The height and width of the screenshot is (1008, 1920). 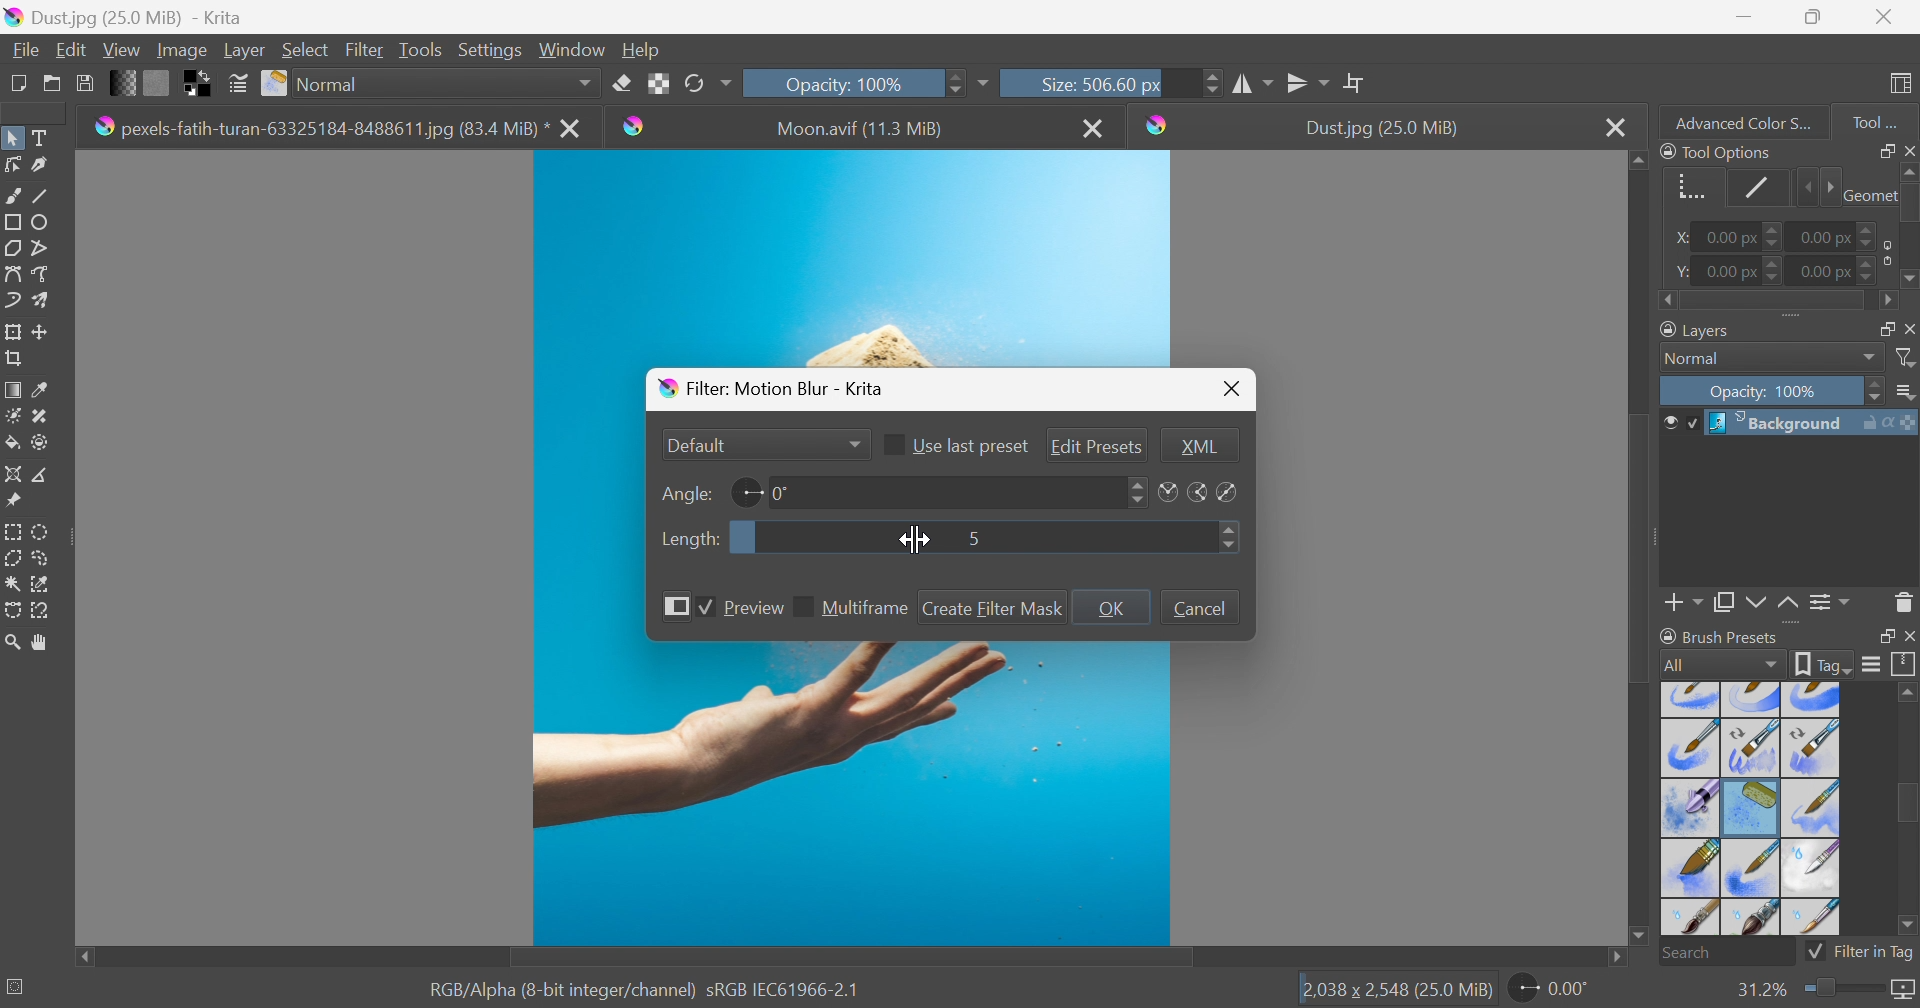 I want to click on Delete, so click(x=1904, y=601).